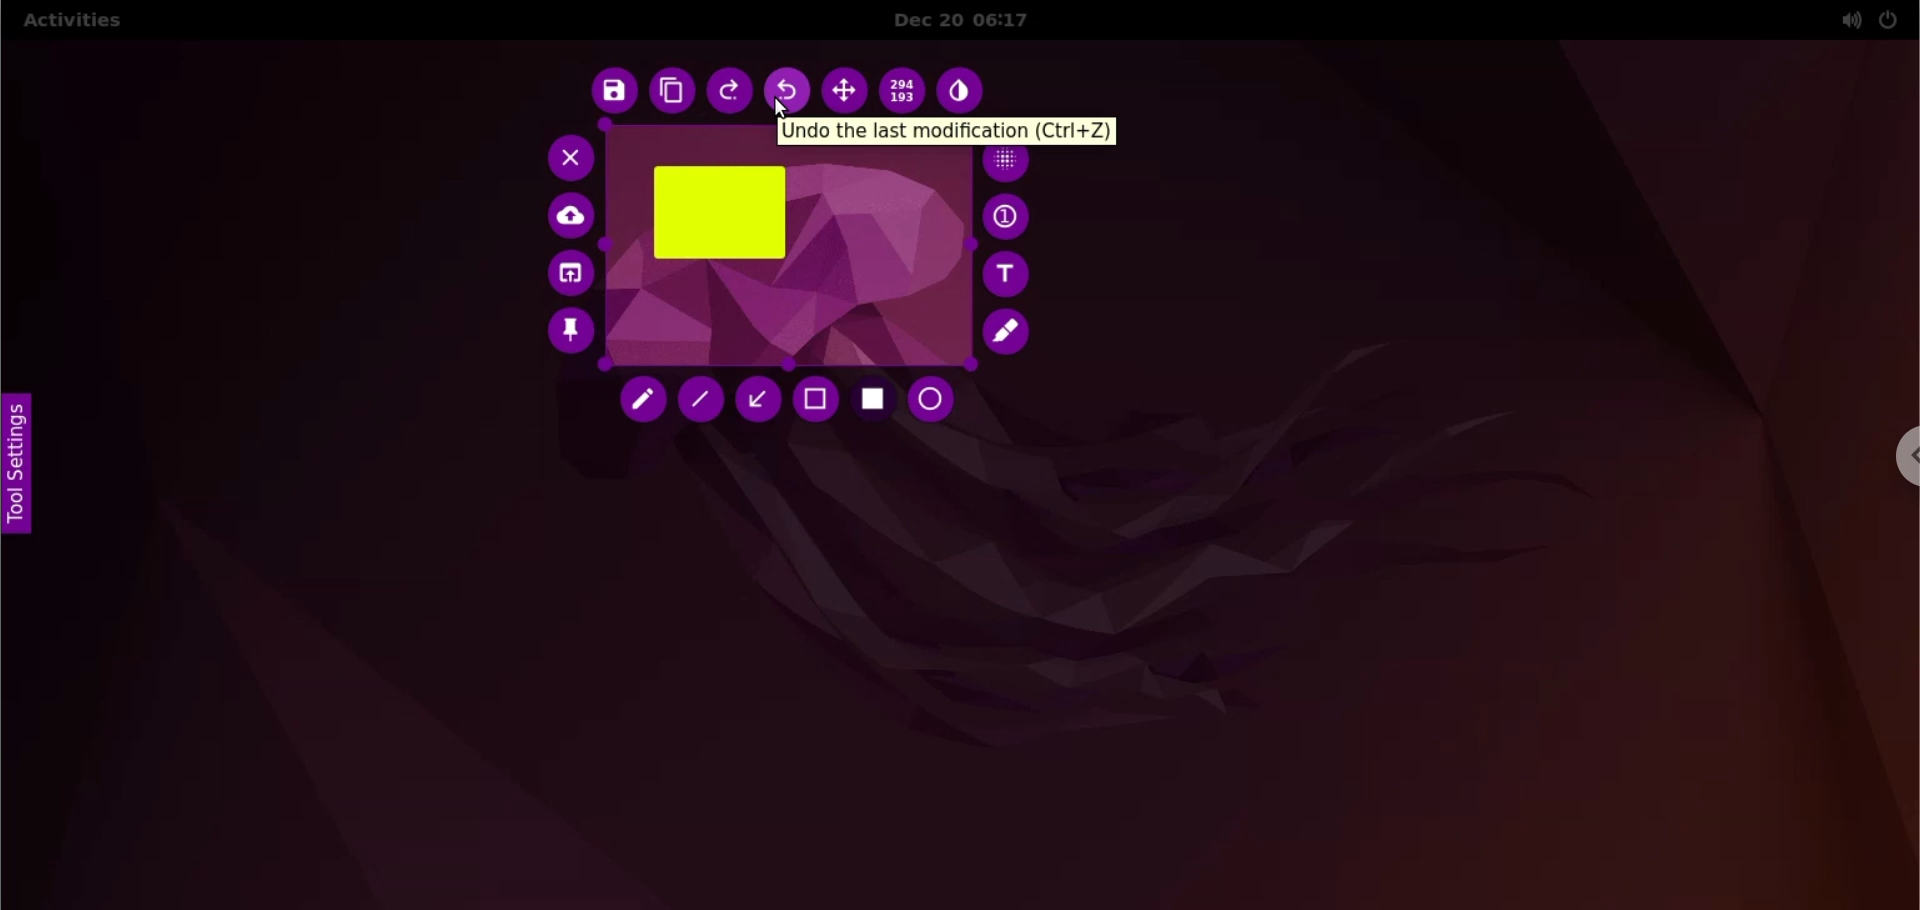 Image resolution: width=1920 pixels, height=910 pixels. I want to click on sound options, so click(1846, 20).